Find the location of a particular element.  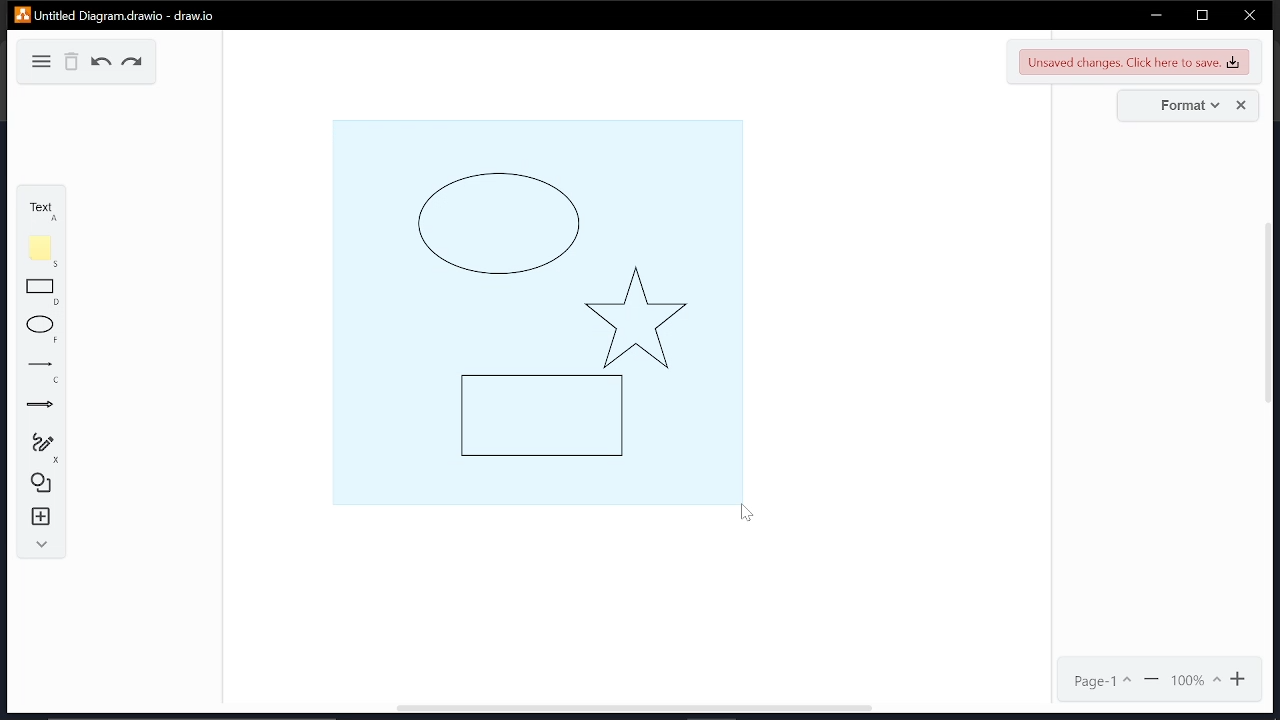

note is located at coordinates (44, 251).